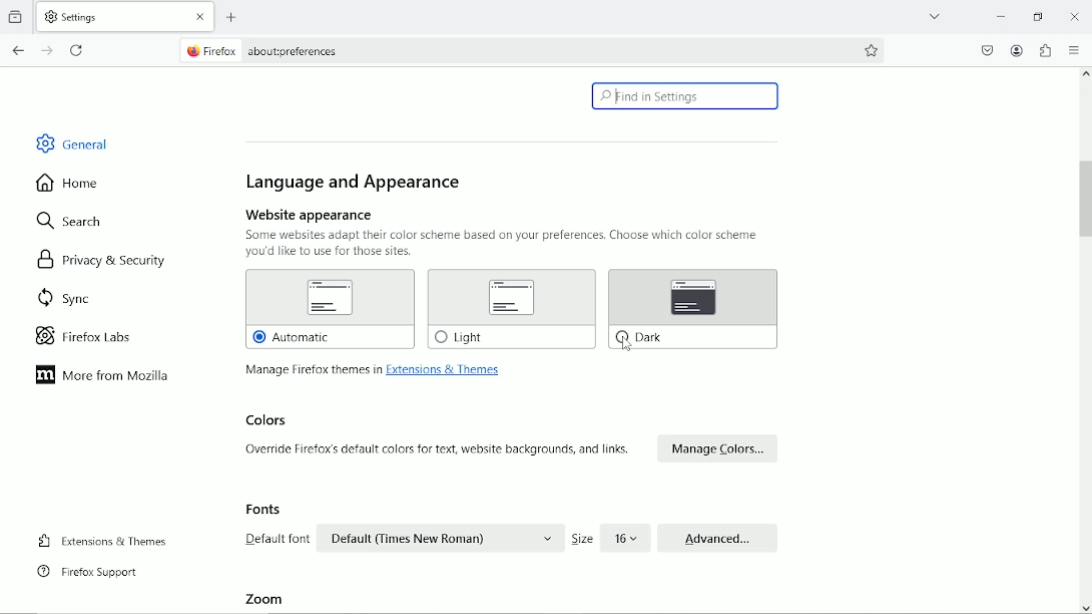  I want to click on vertical scroll bar, so click(1085, 340).